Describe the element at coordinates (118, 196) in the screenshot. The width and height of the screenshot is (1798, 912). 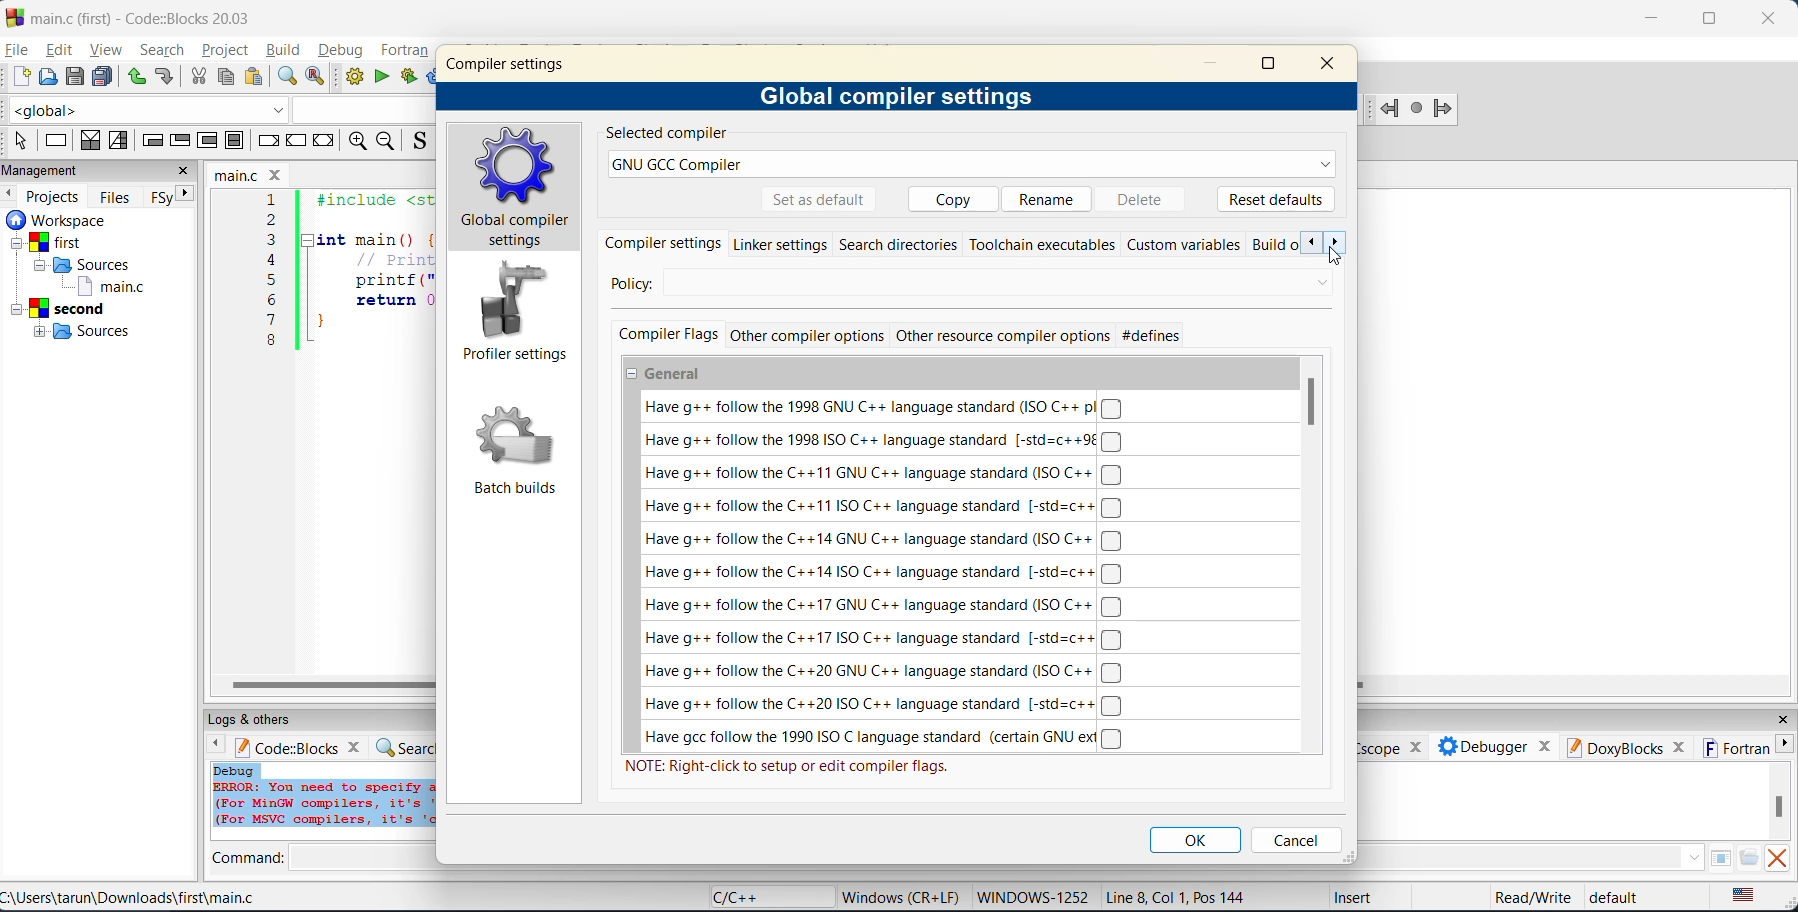
I see `files` at that location.